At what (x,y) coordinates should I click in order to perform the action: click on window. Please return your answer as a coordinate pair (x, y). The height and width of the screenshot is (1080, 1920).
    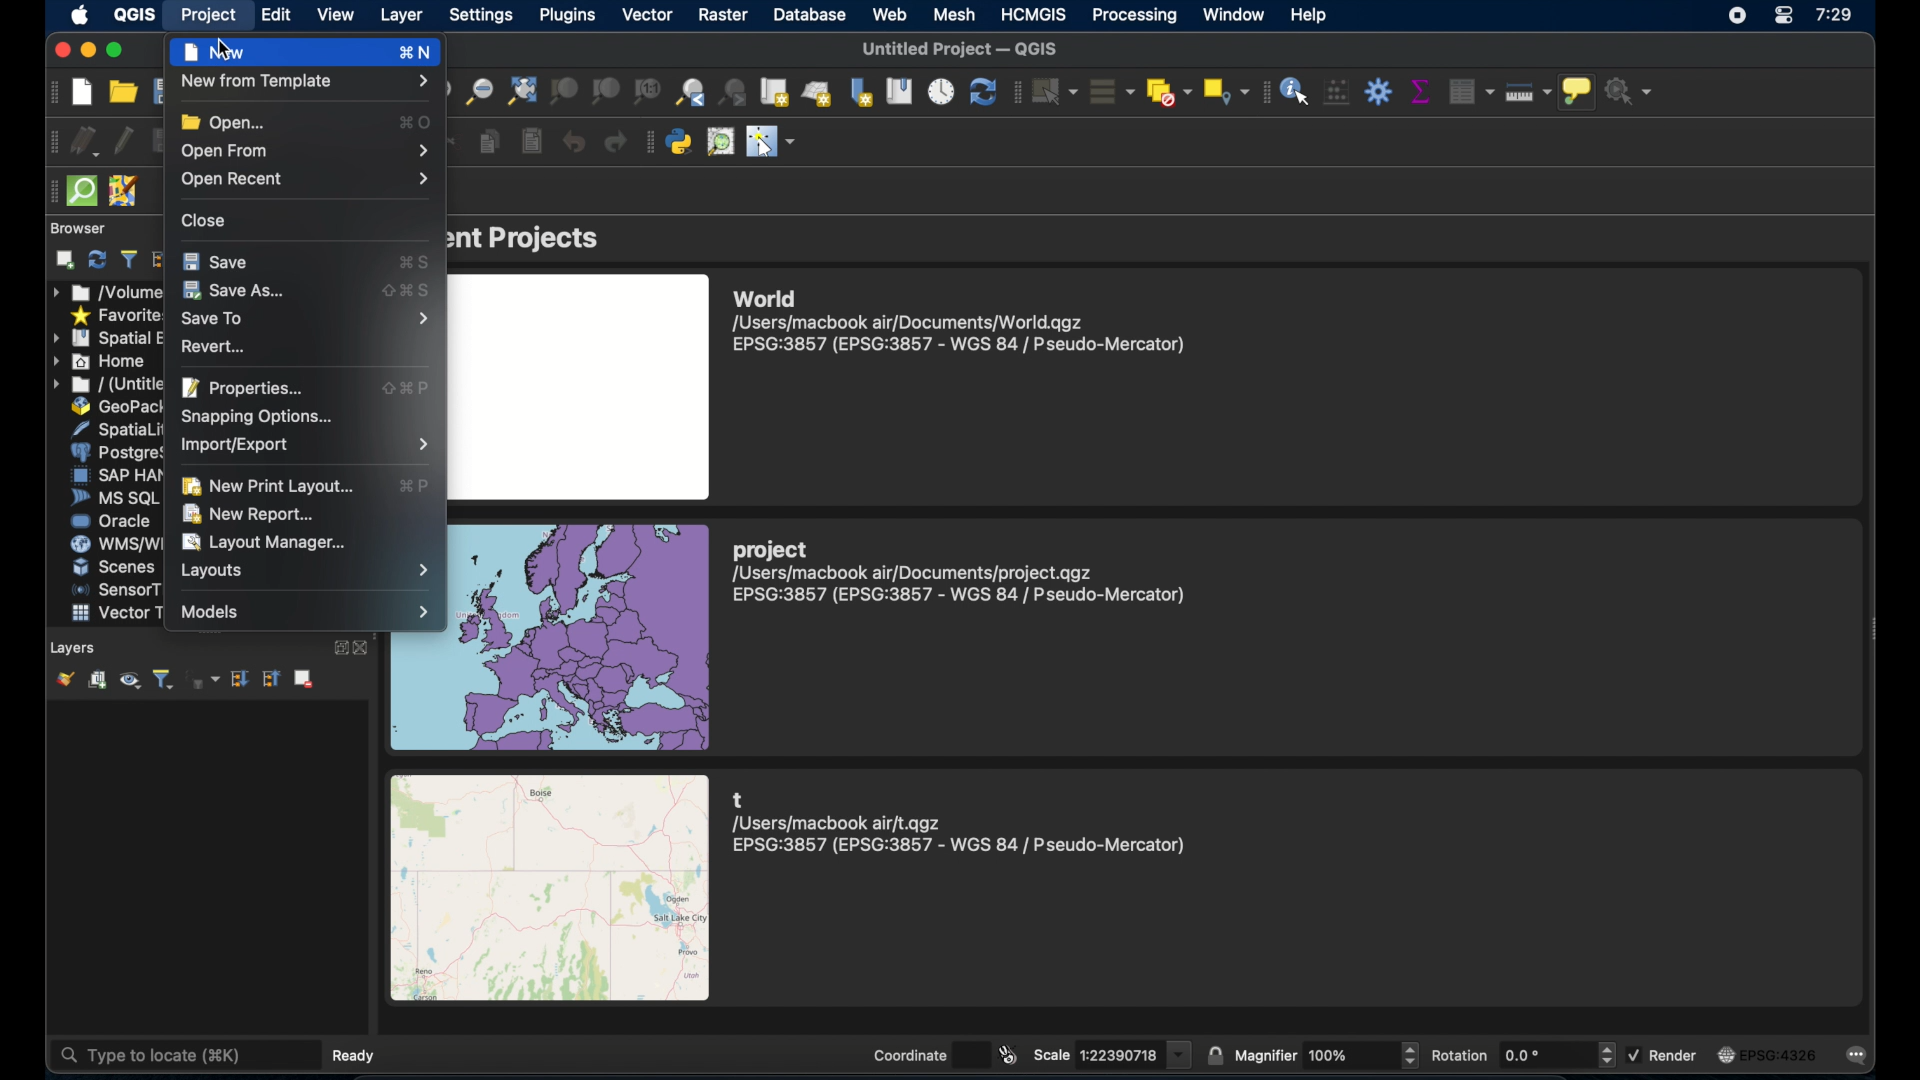
    Looking at the image, I should click on (1235, 14).